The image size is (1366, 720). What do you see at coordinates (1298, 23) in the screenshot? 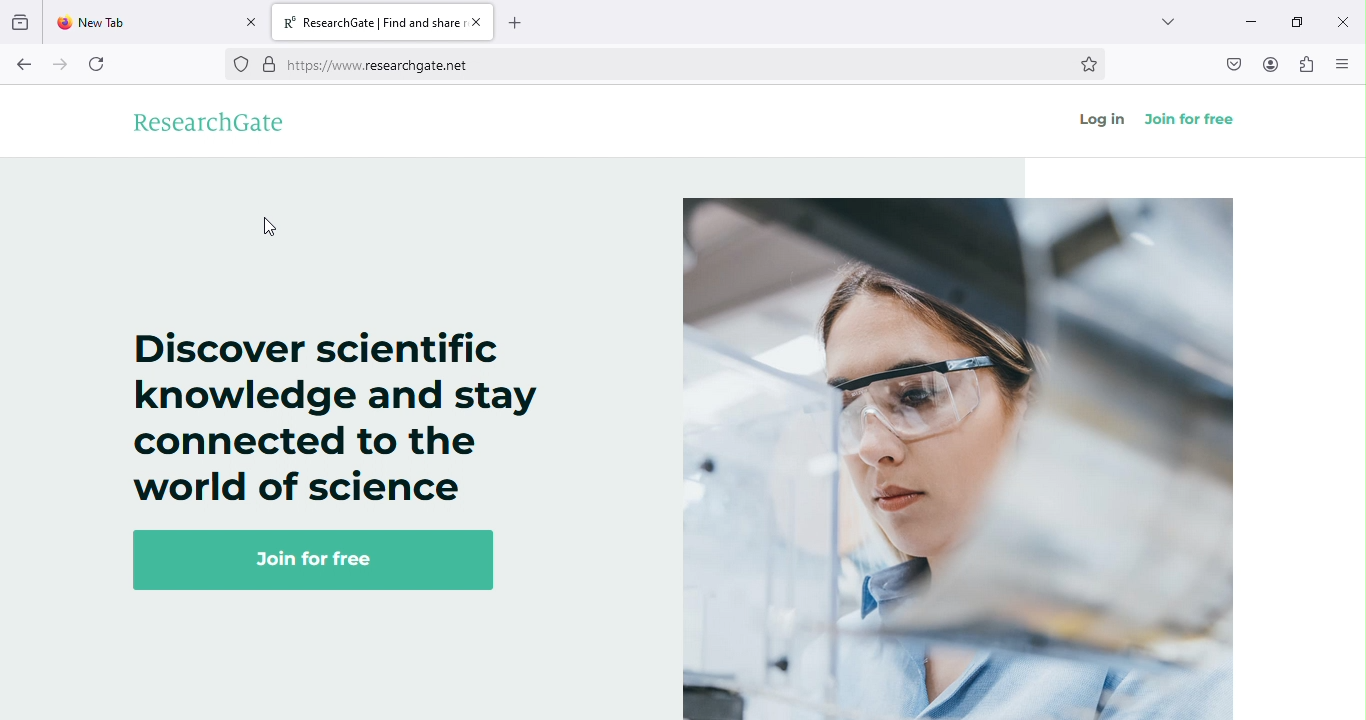
I see `maximize` at bounding box center [1298, 23].